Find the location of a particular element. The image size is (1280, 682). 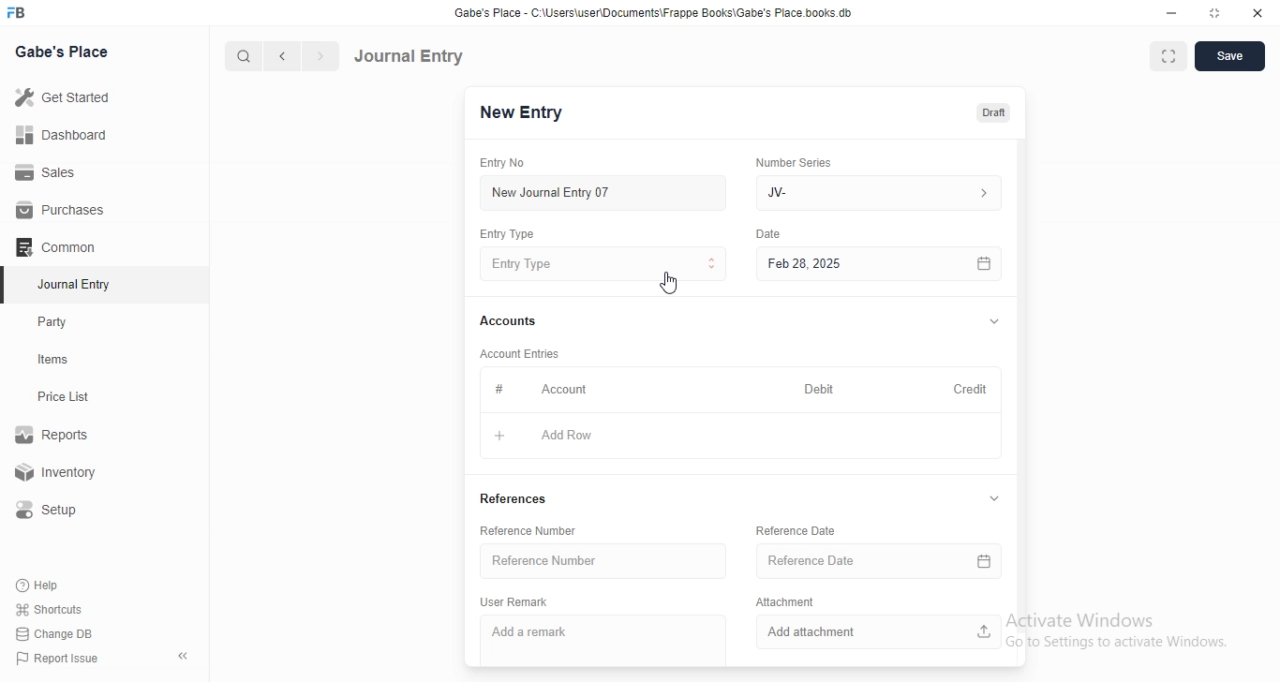

Entry Type is located at coordinates (602, 264).